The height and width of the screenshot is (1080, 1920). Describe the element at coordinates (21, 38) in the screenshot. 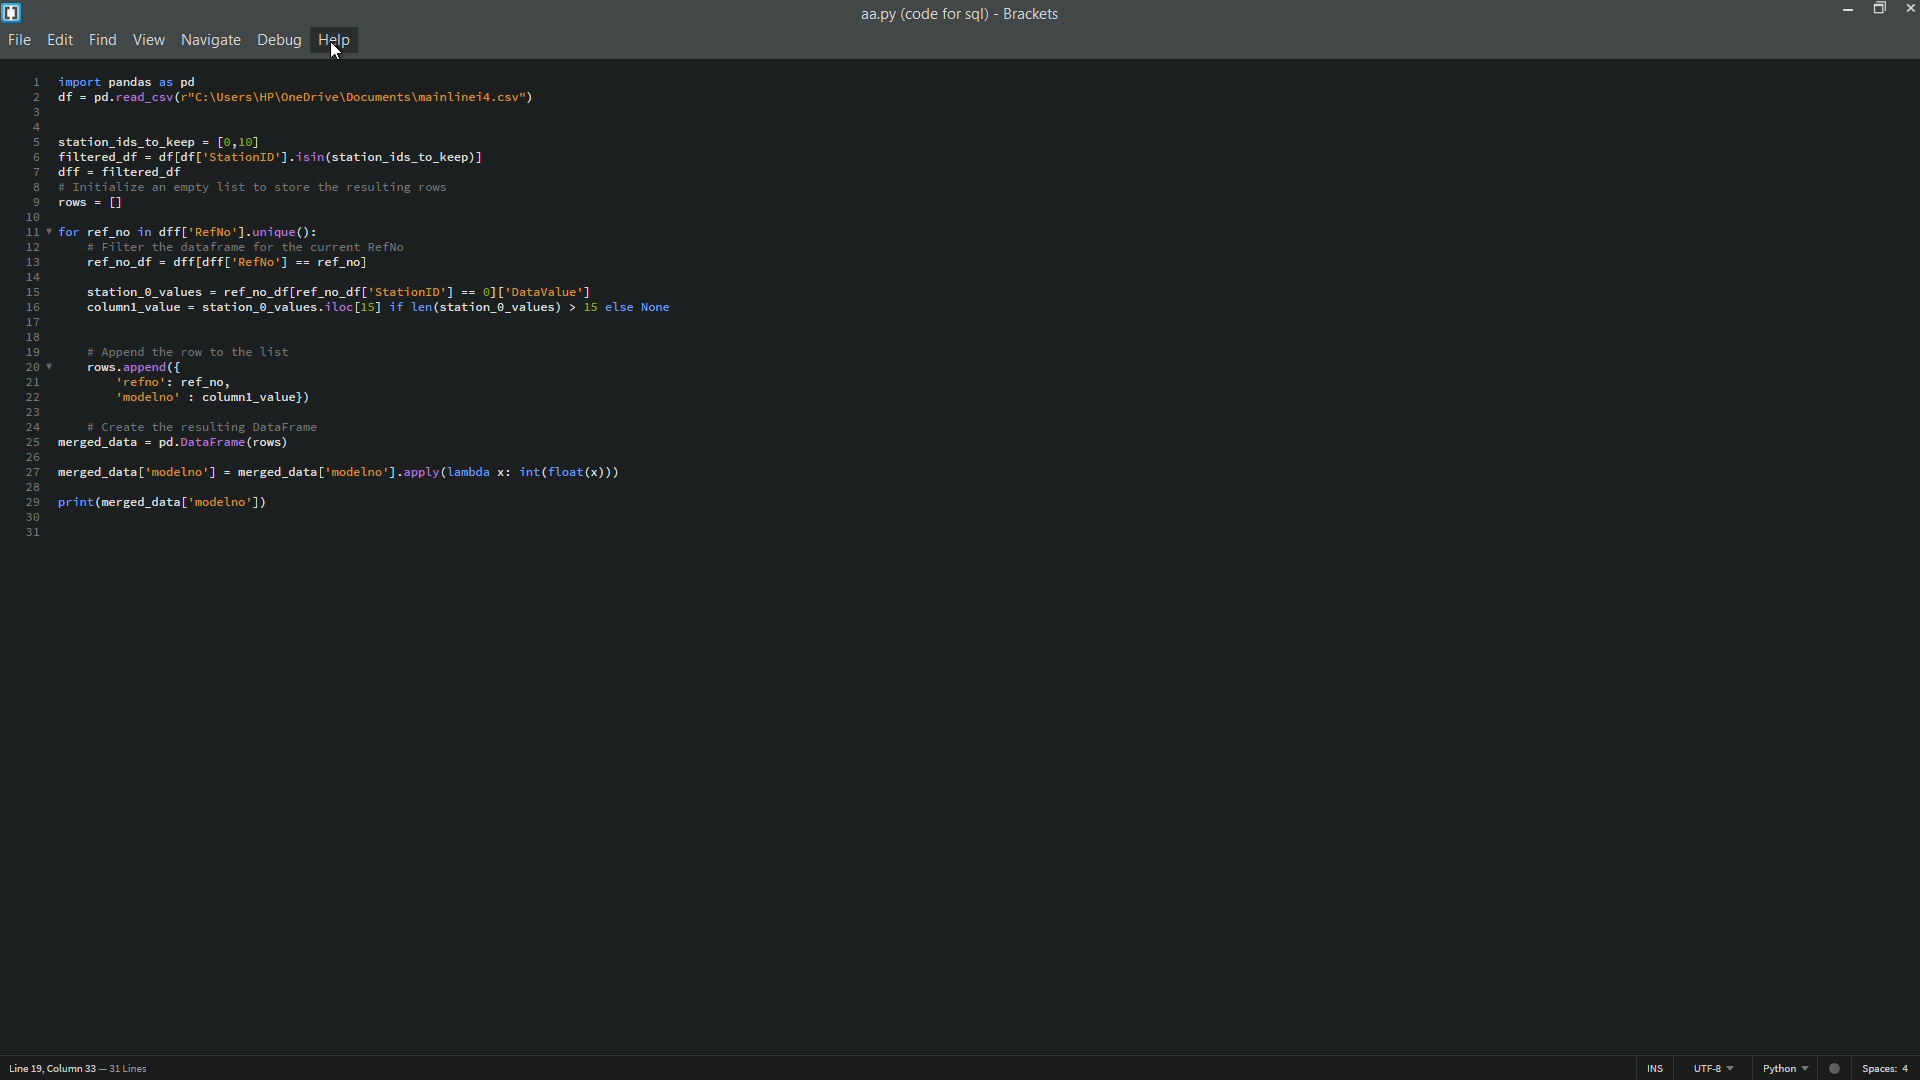

I see `file menu` at that location.